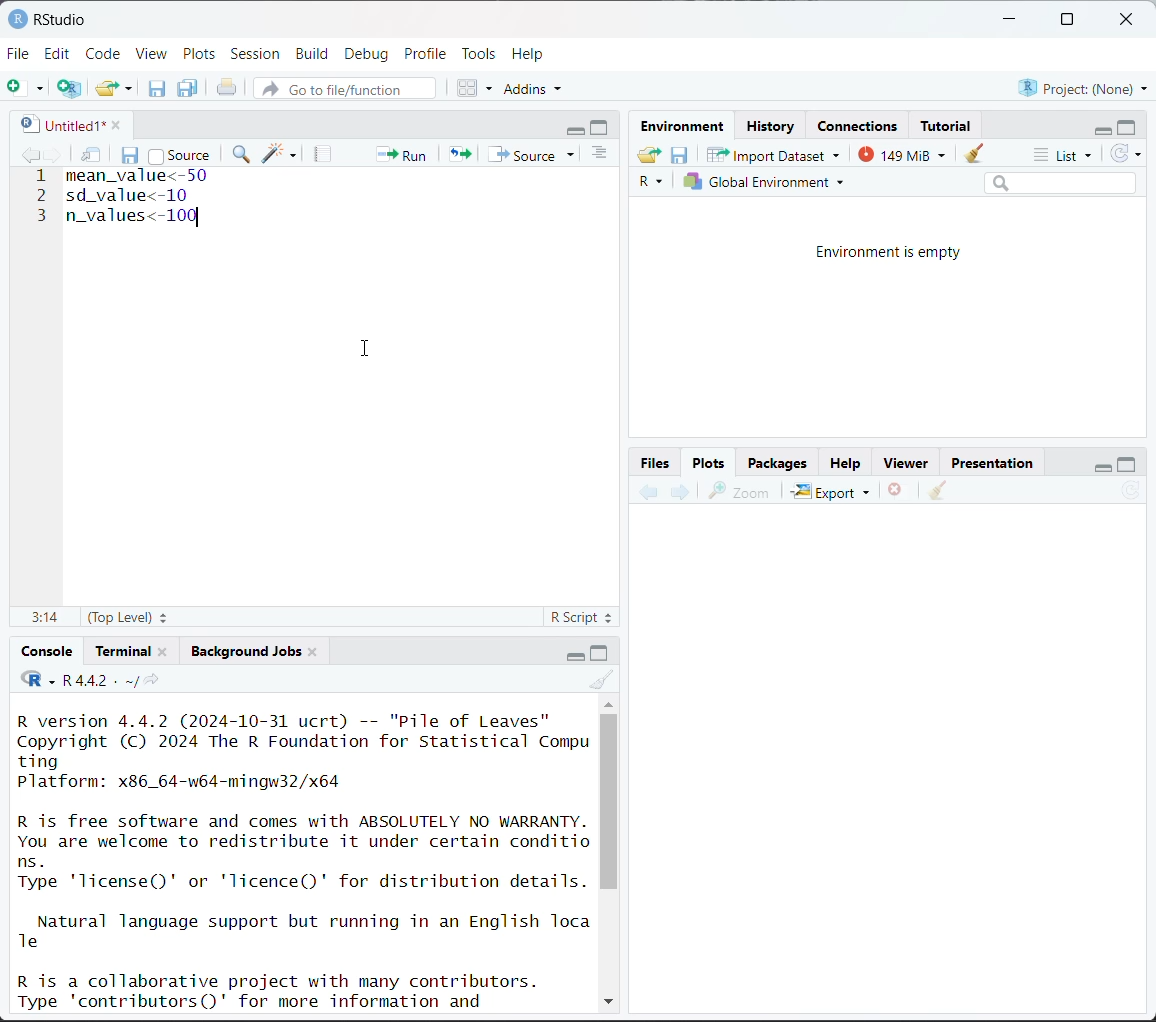  Describe the element at coordinates (280, 153) in the screenshot. I see `code tools` at that location.